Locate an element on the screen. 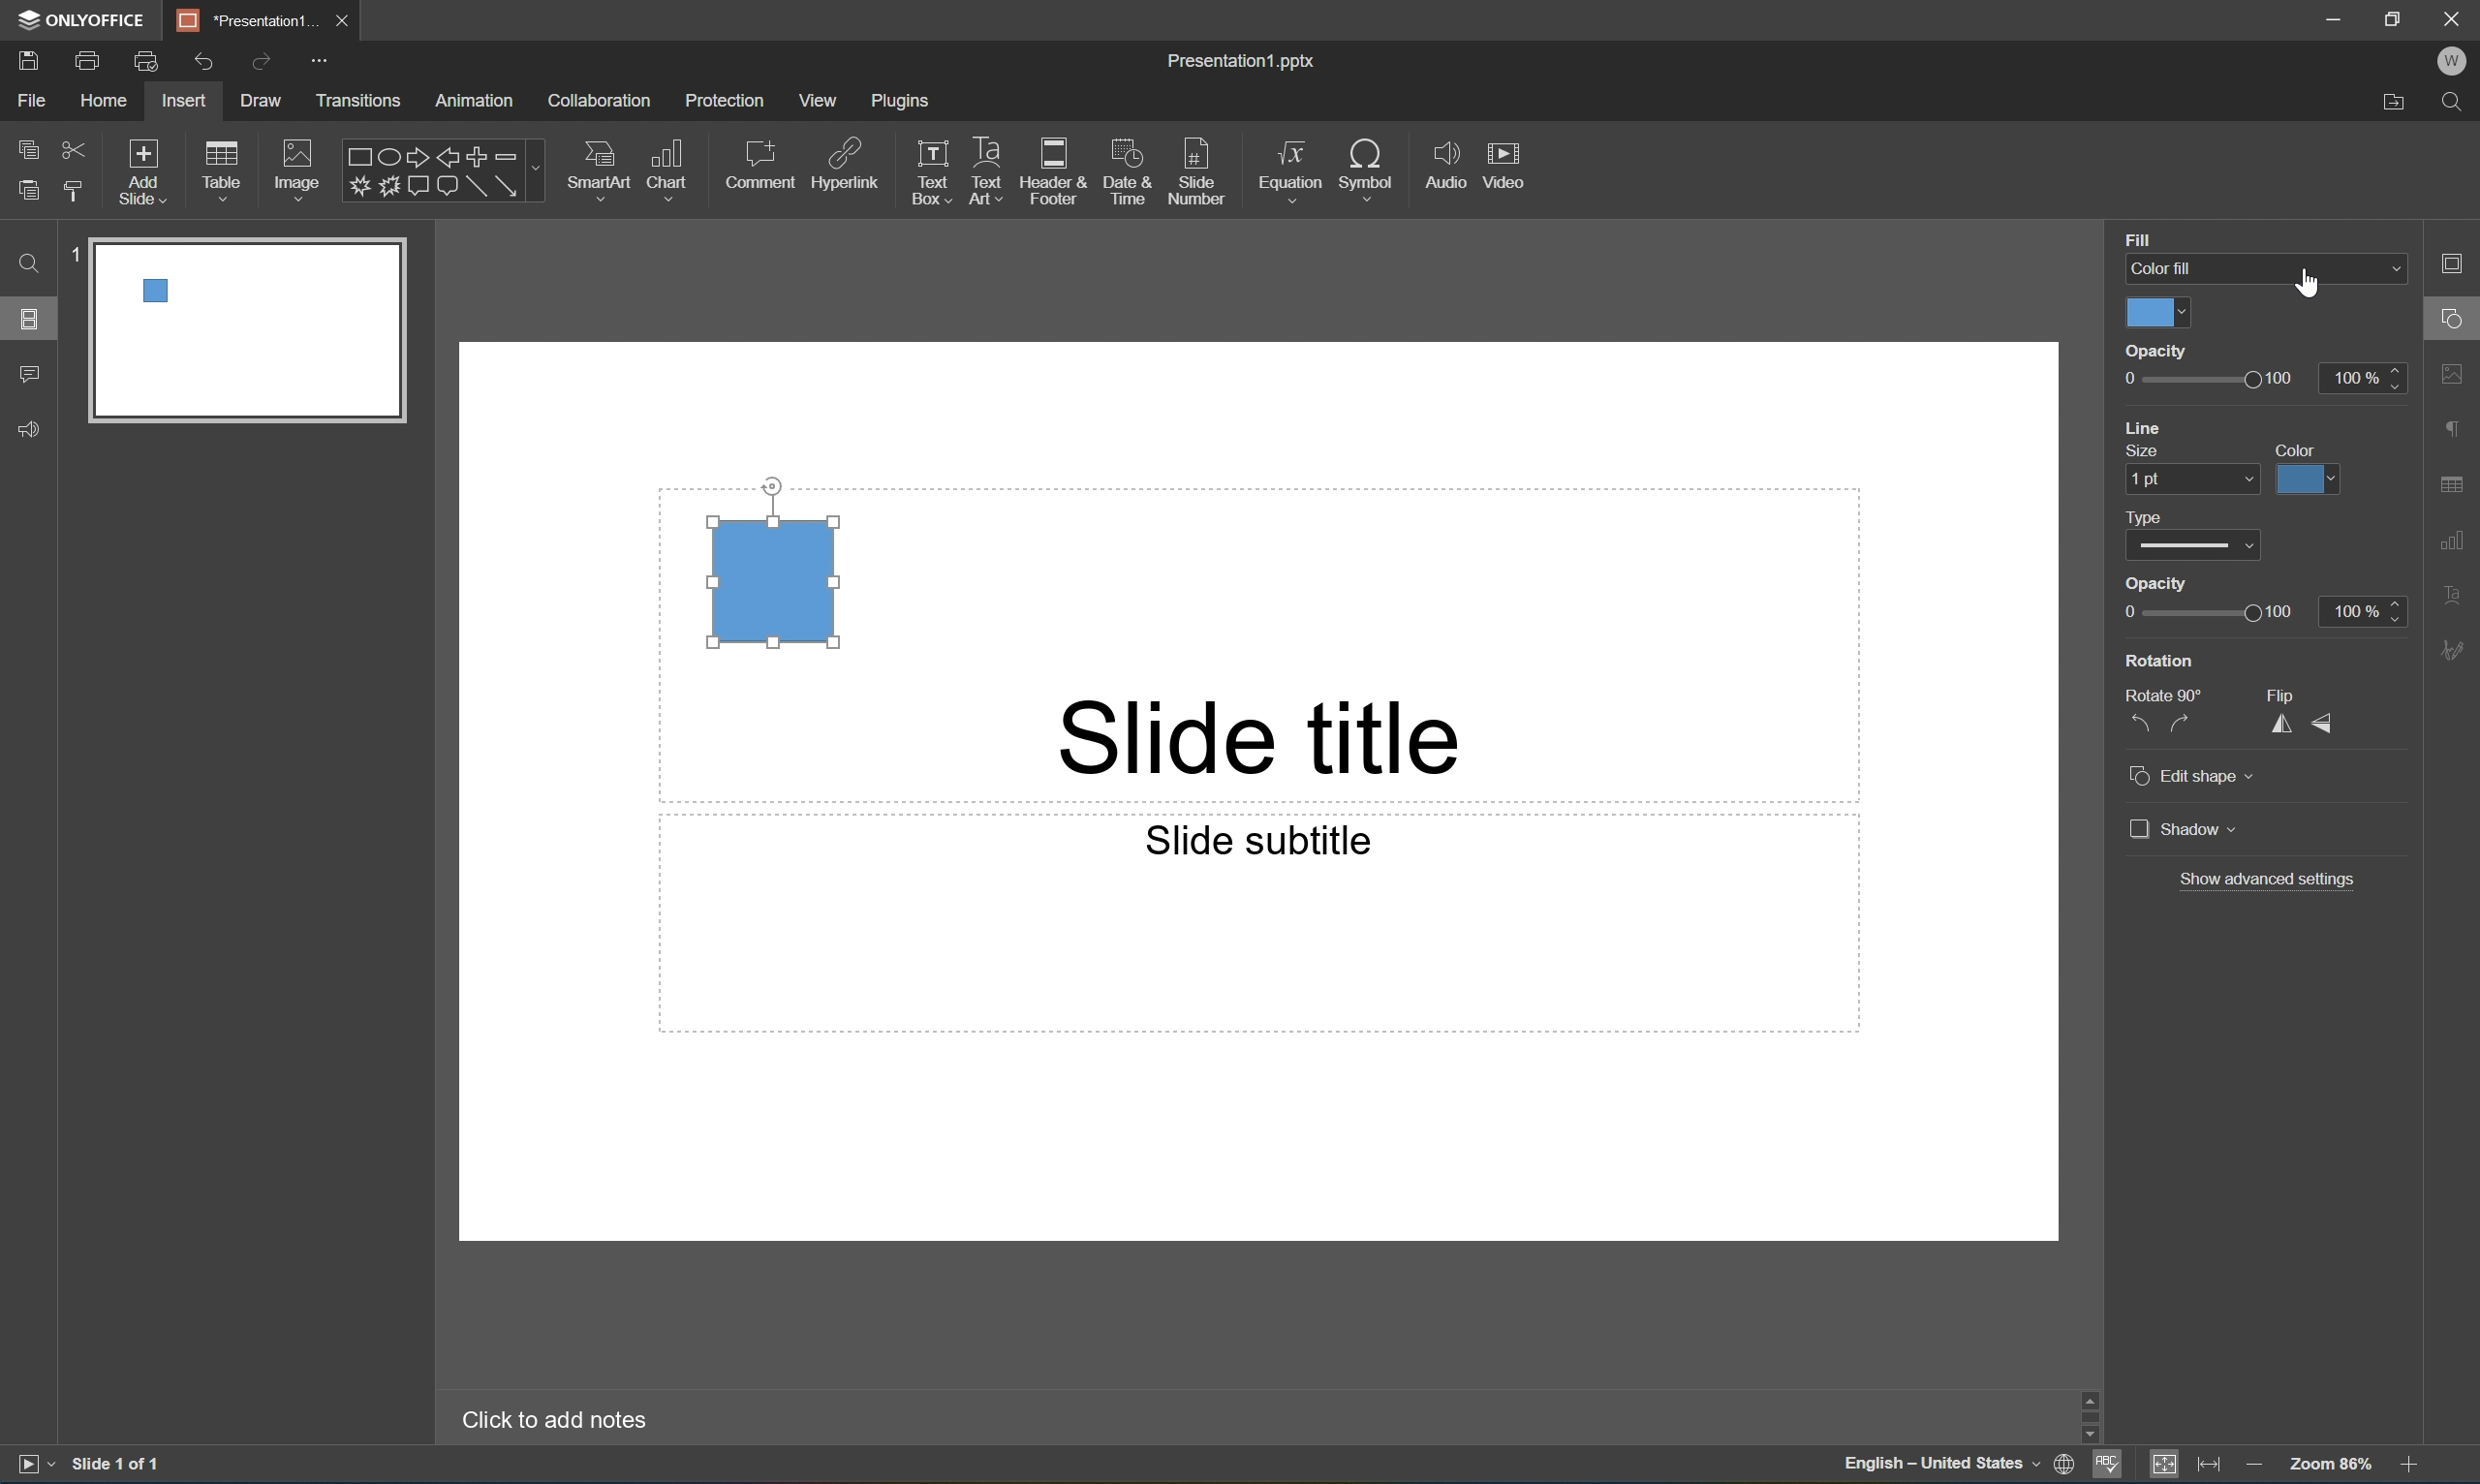 Image resolution: width=2480 pixels, height=1484 pixels. Insert is located at coordinates (183, 101).